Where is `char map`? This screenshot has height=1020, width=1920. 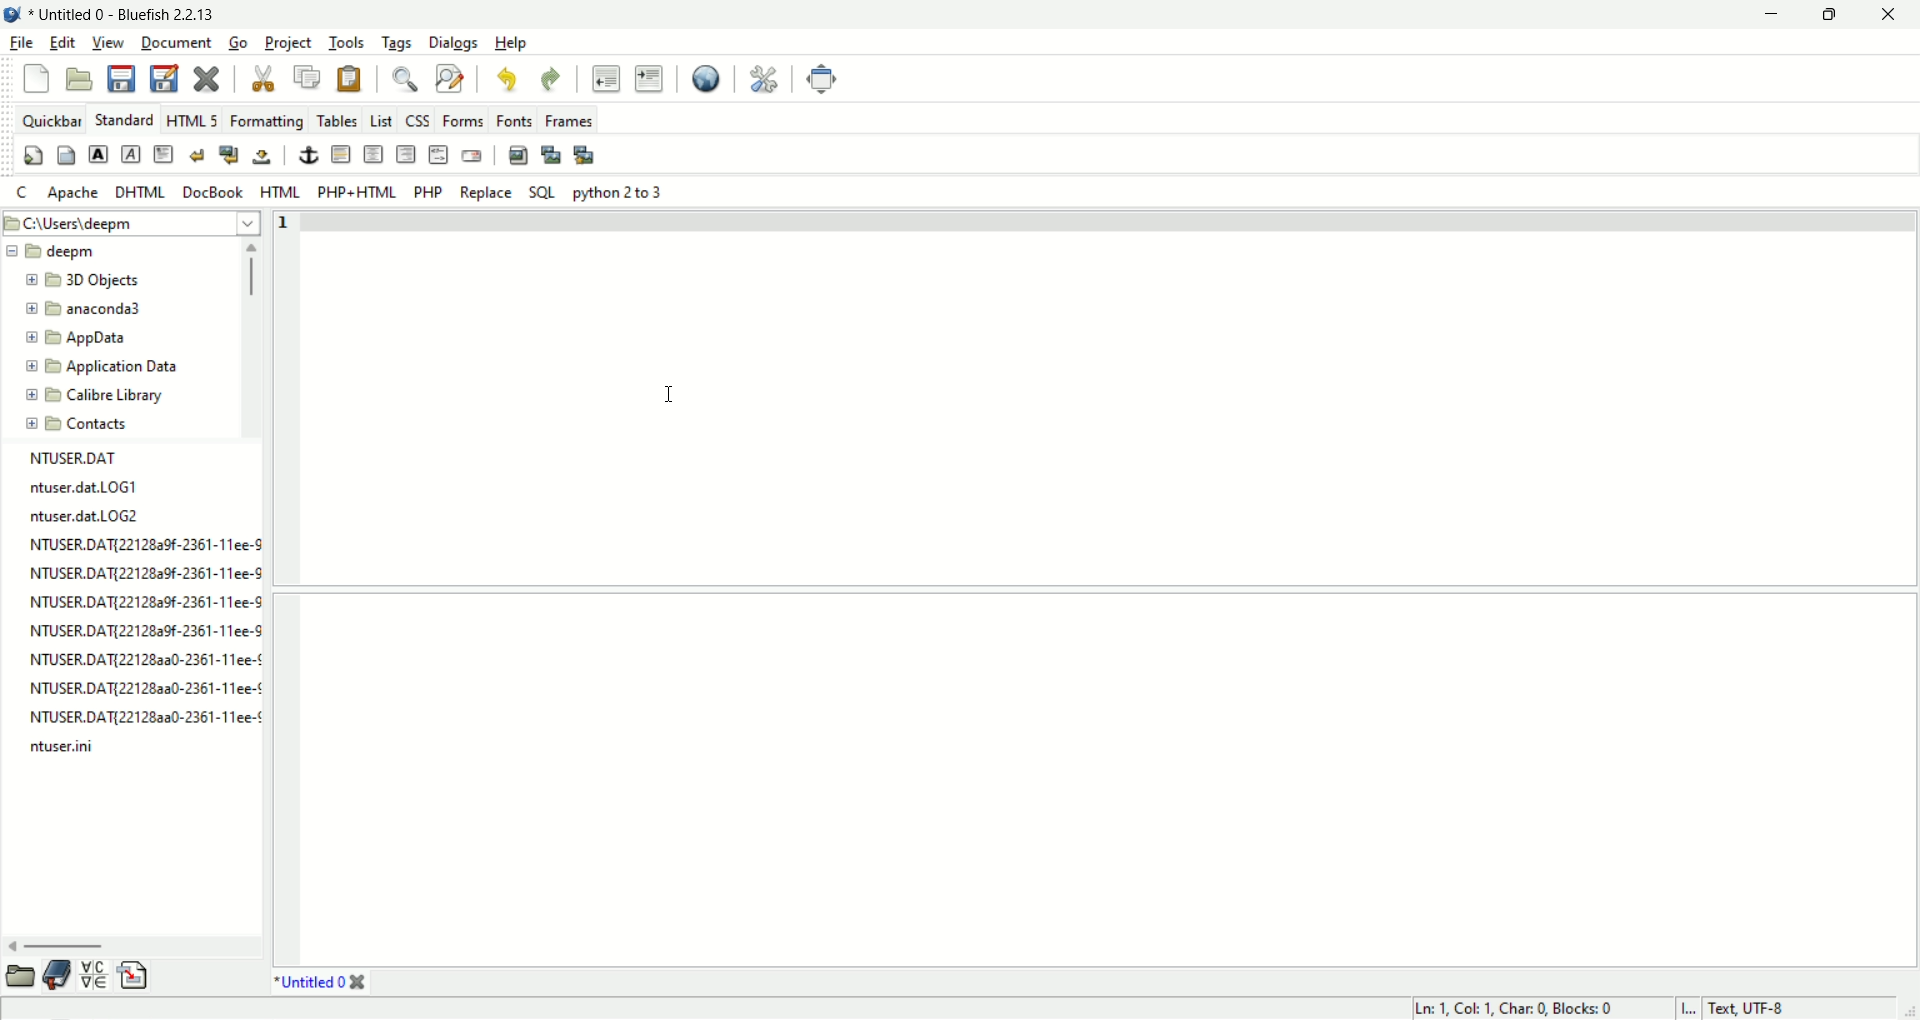
char map is located at coordinates (97, 977).